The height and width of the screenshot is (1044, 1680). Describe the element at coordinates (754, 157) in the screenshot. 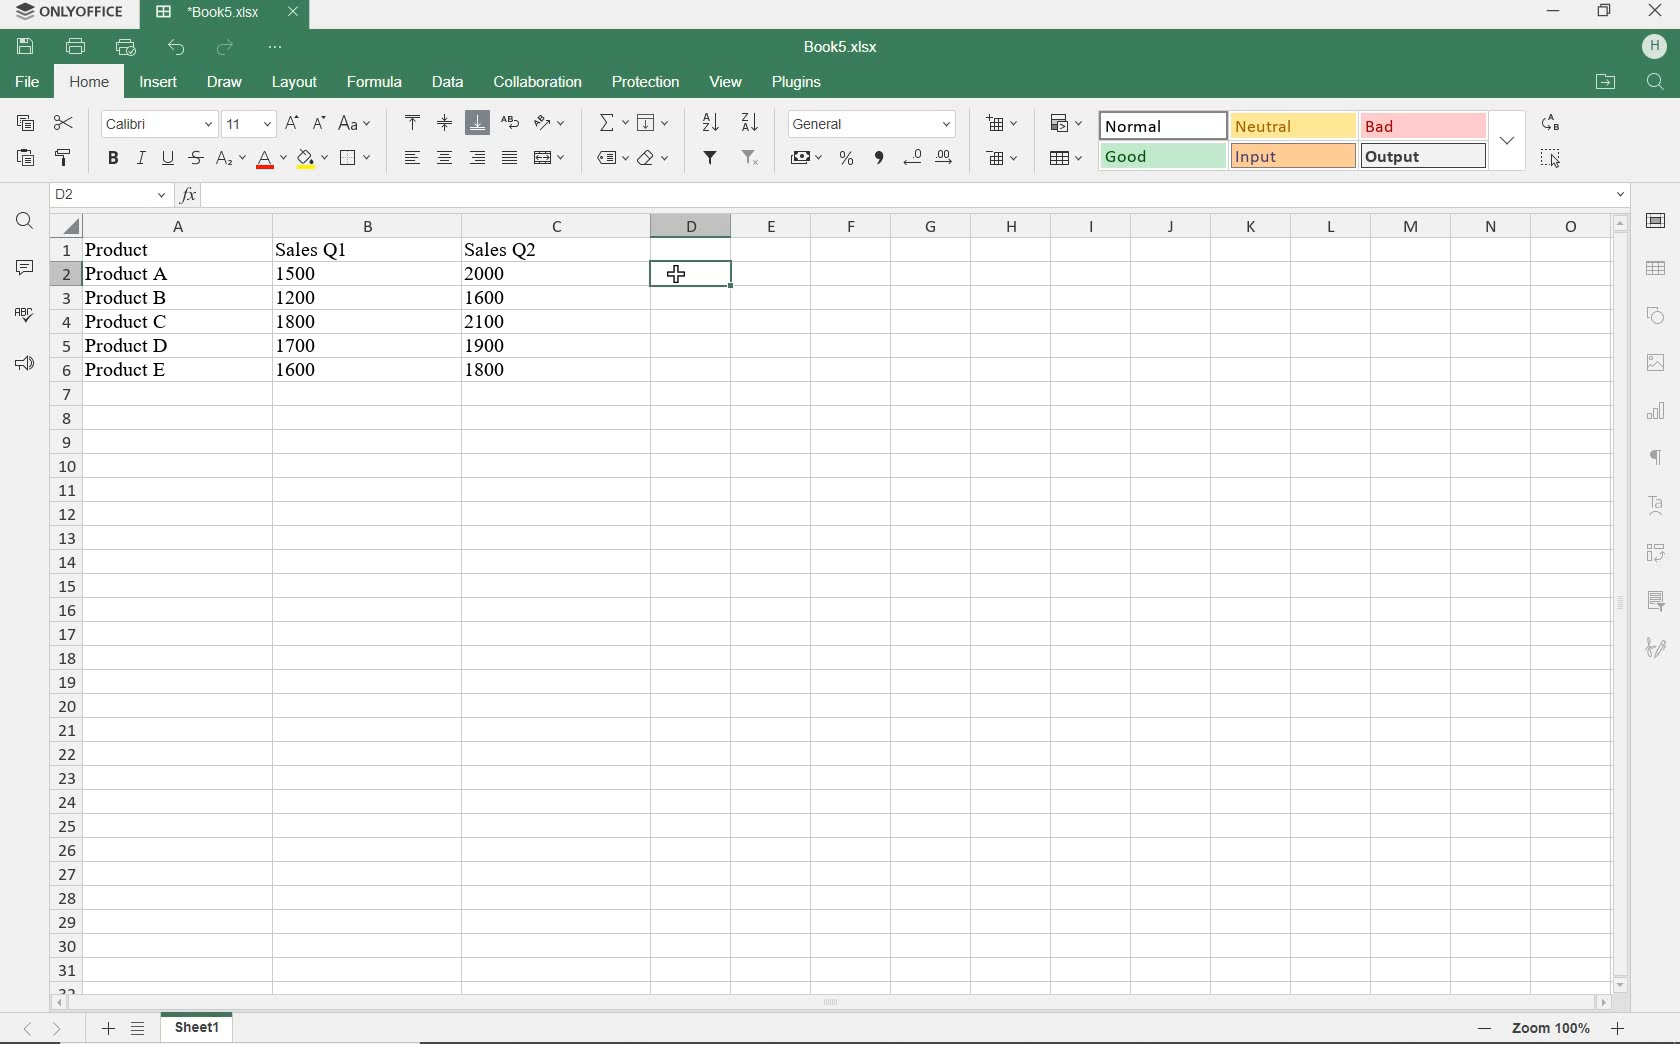

I see `remove filter` at that location.